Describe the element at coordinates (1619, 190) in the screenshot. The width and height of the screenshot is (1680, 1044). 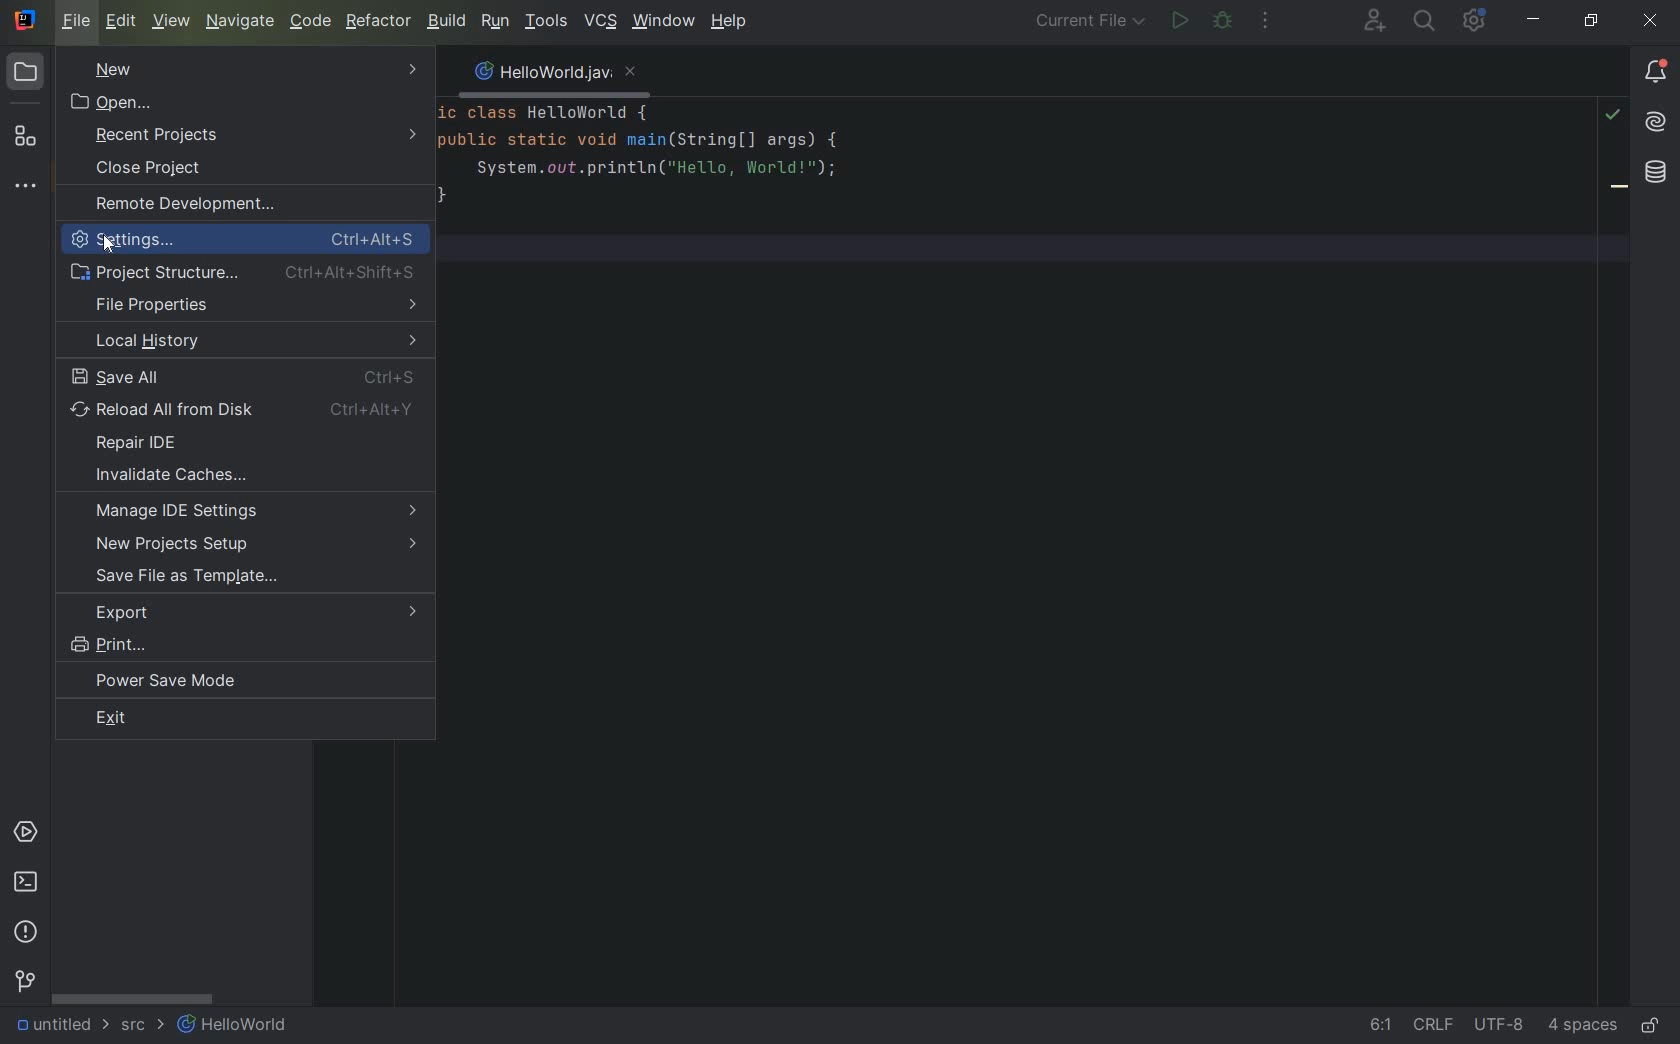
I see `bookmark` at that location.